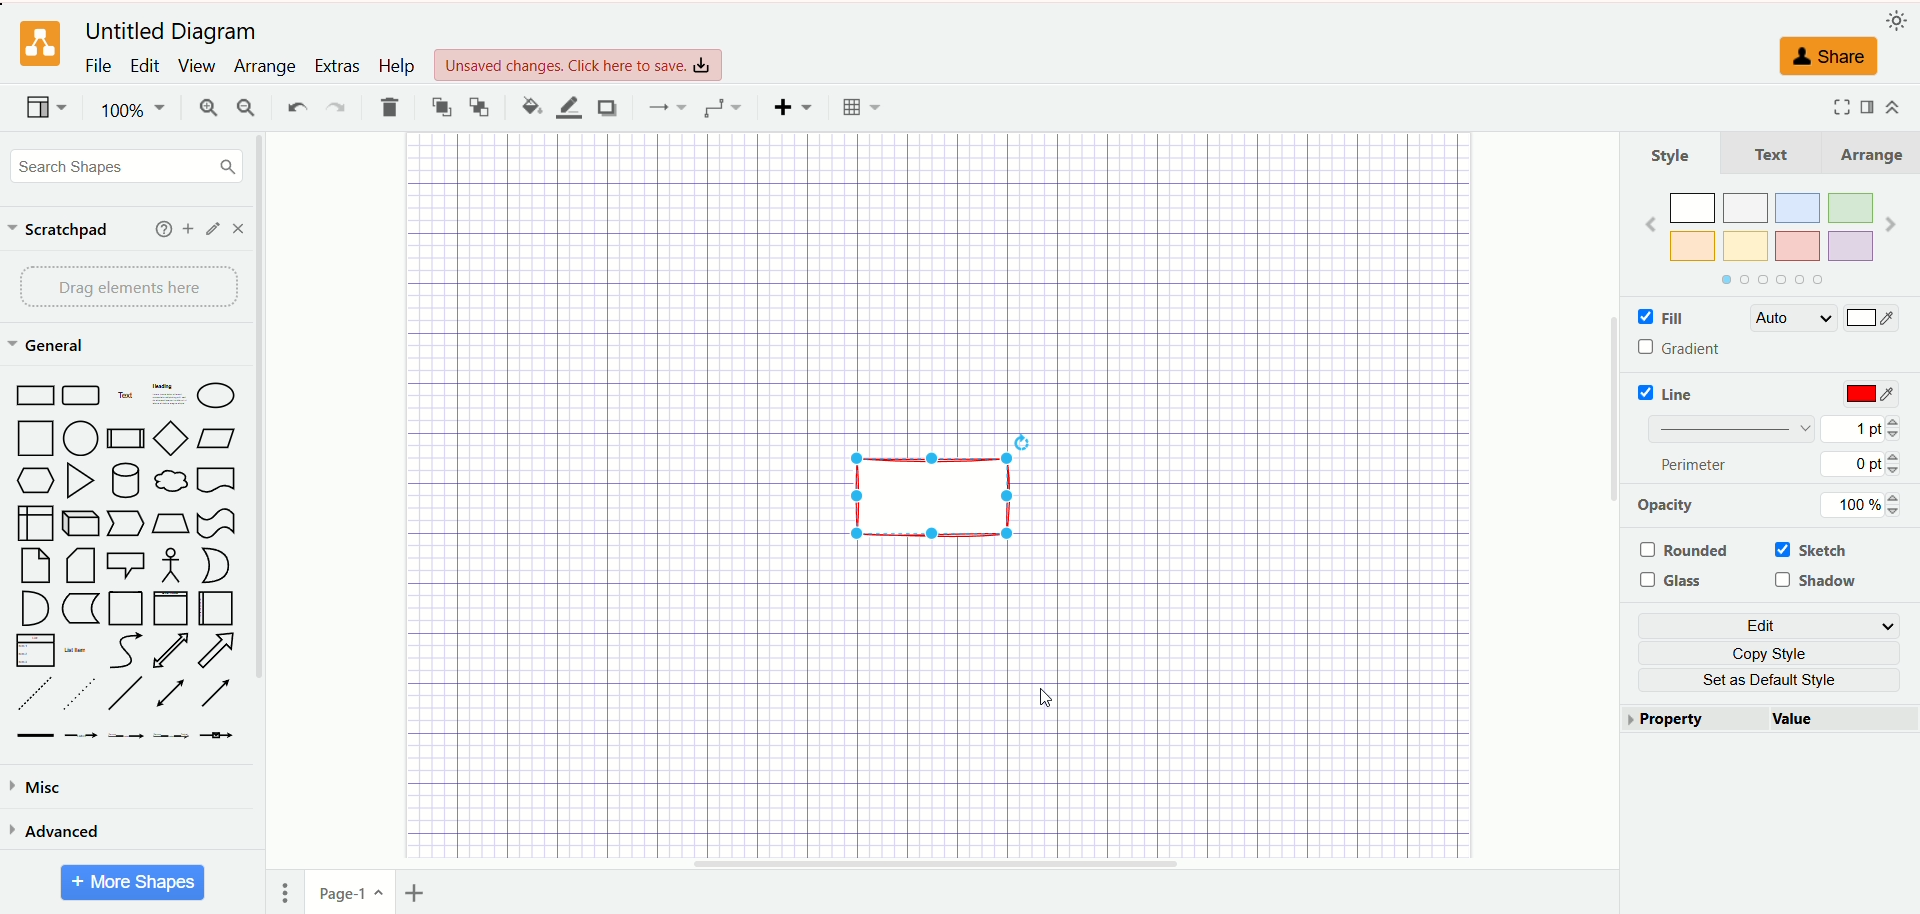 The image size is (1920, 914). I want to click on logo, so click(40, 44).